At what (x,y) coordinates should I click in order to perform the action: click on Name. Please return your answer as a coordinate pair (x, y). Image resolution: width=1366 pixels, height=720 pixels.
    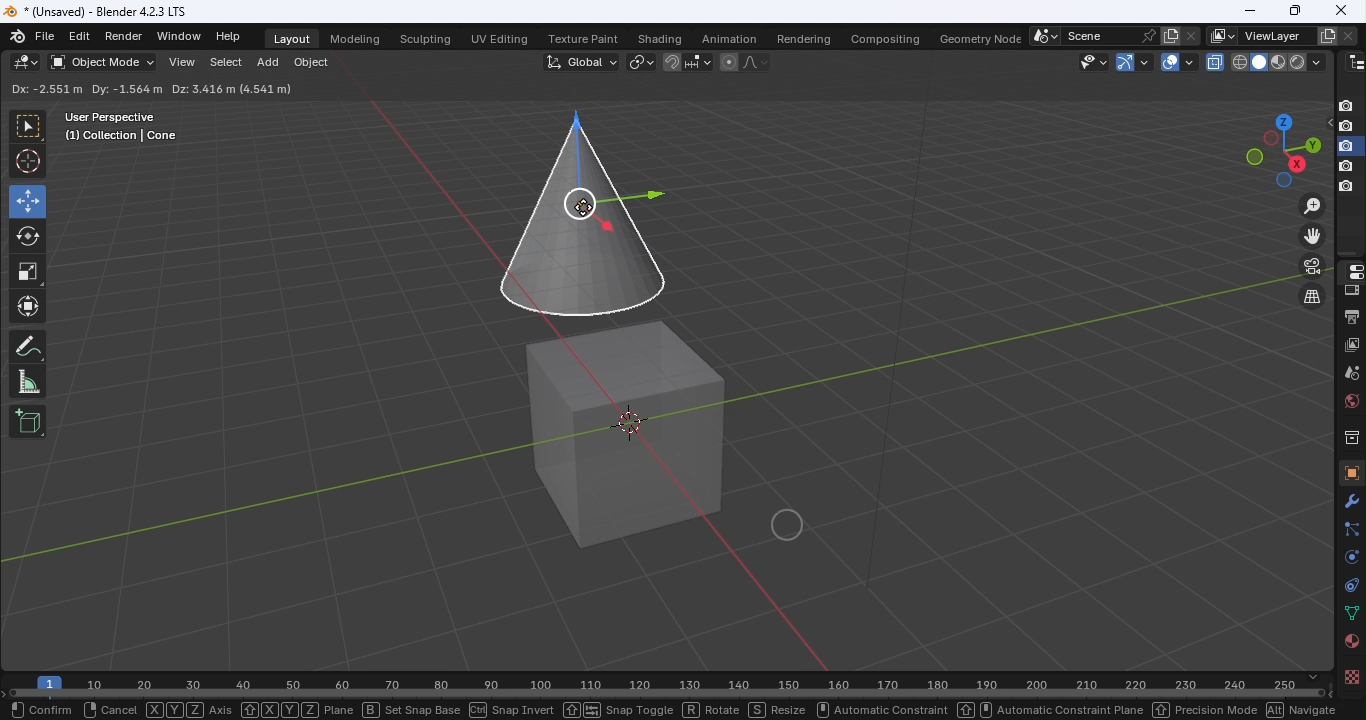
    Looking at the image, I should click on (1275, 36).